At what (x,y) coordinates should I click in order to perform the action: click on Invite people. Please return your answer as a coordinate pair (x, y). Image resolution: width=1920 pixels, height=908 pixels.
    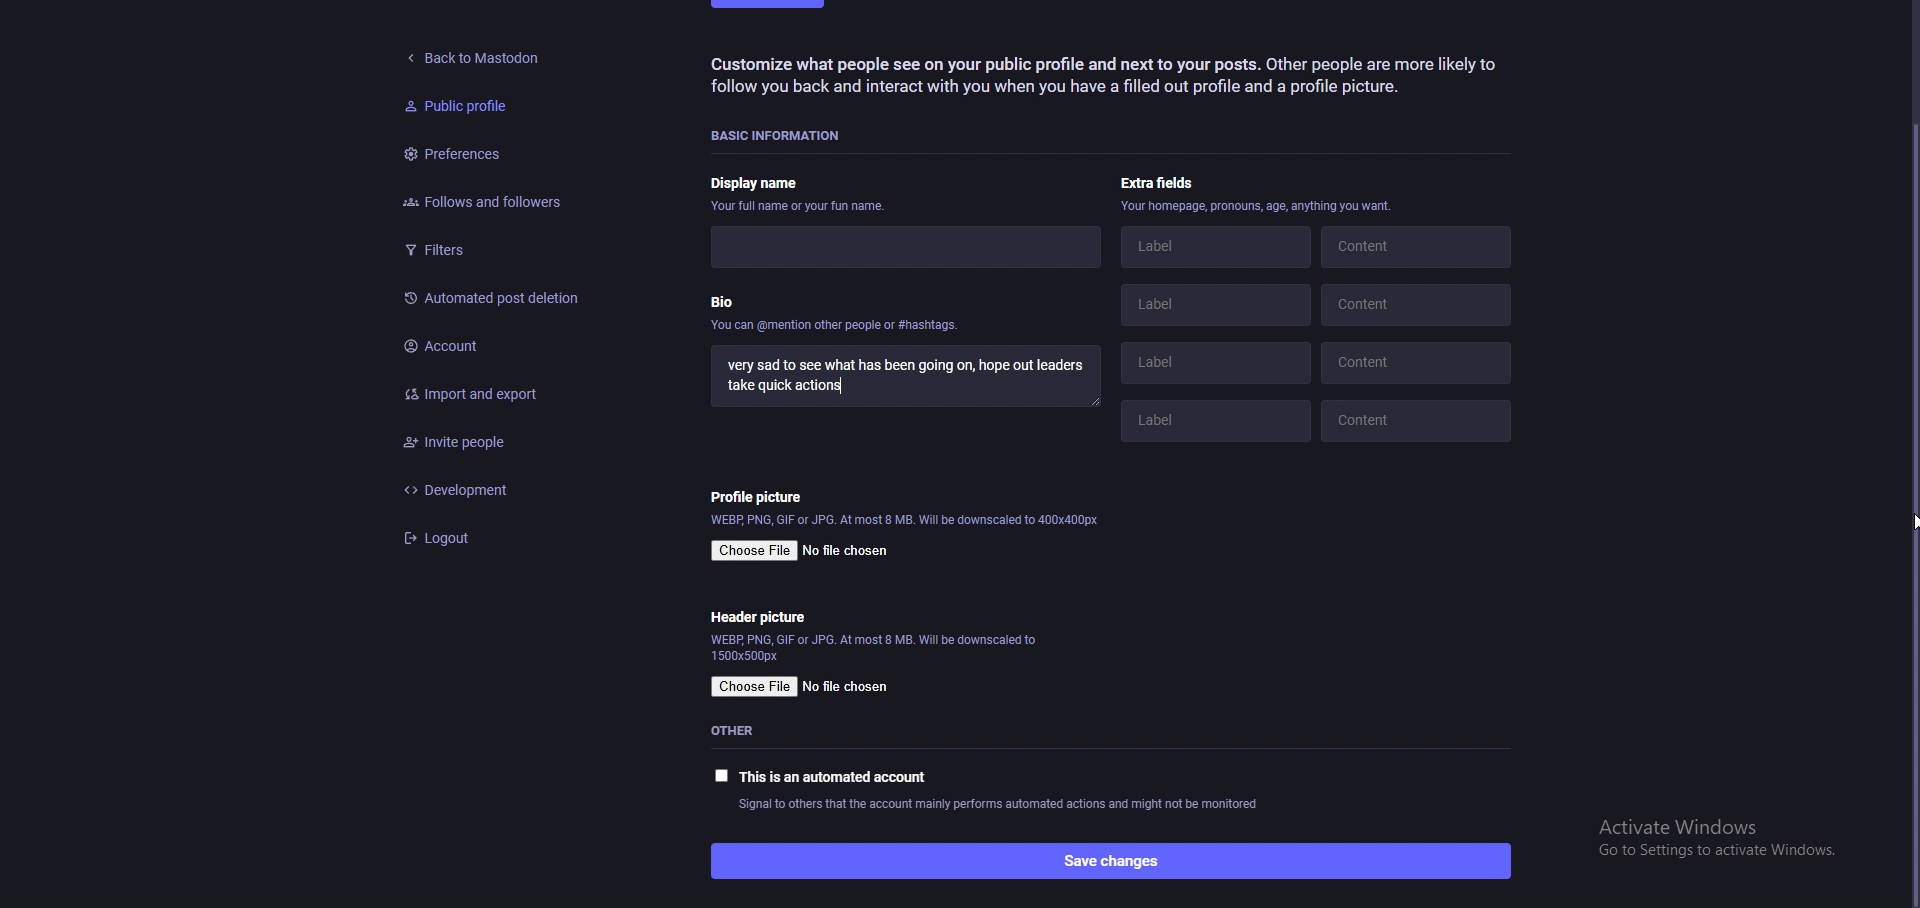
    Looking at the image, I should click on (506, 443).